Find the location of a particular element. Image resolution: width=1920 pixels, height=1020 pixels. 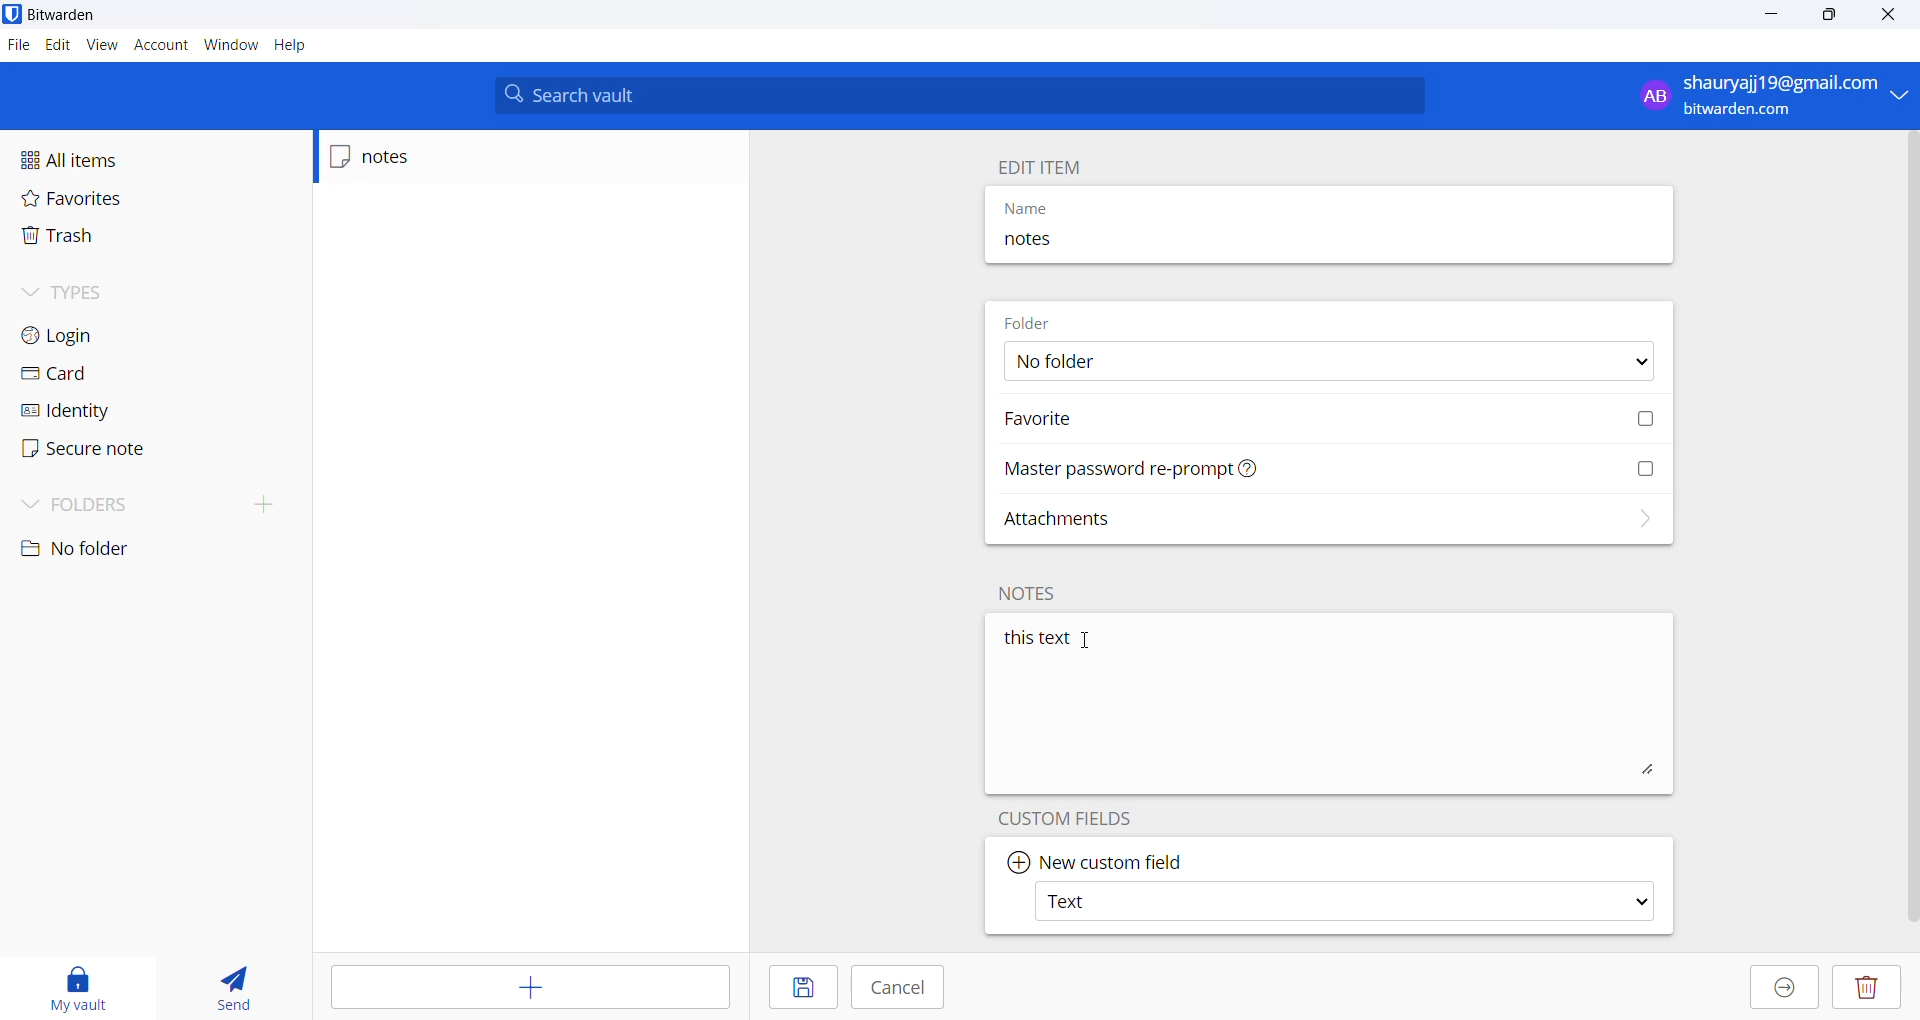

card is located at coordinates (87, 378).